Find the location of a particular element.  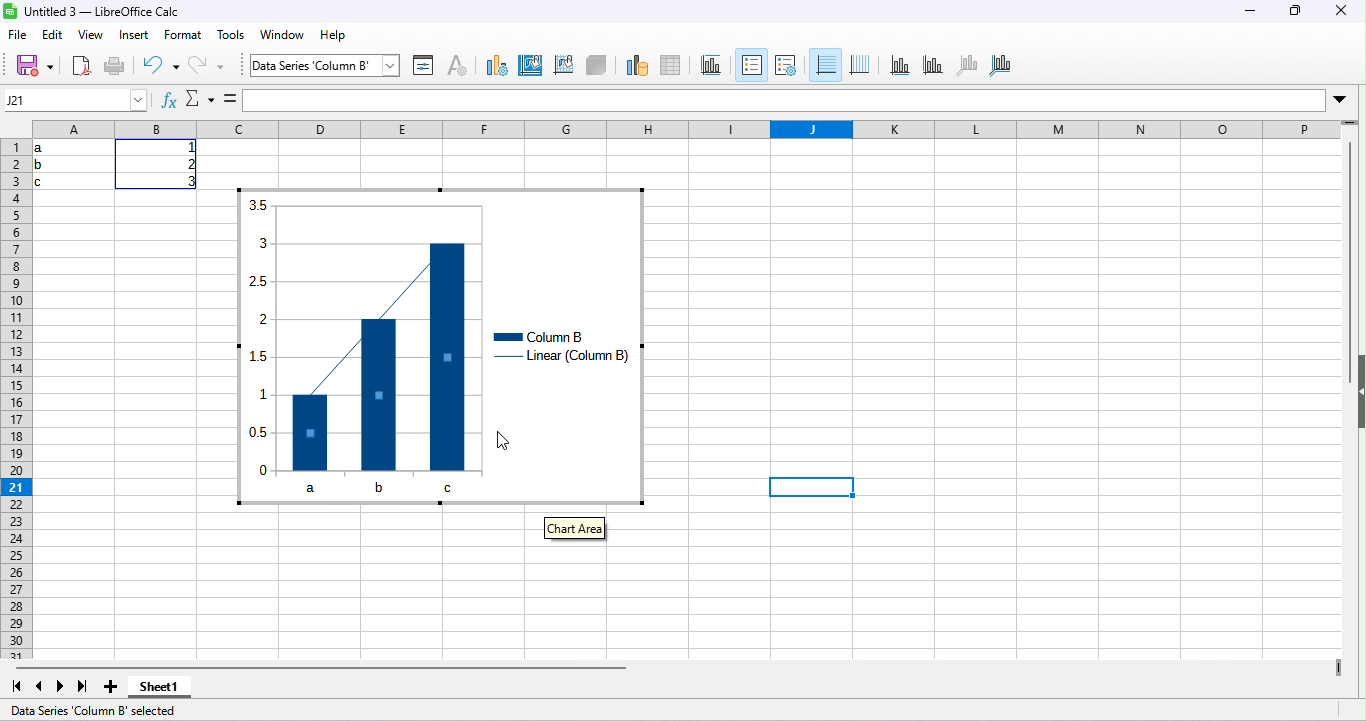

chart area is located at coordinates (570, 530).